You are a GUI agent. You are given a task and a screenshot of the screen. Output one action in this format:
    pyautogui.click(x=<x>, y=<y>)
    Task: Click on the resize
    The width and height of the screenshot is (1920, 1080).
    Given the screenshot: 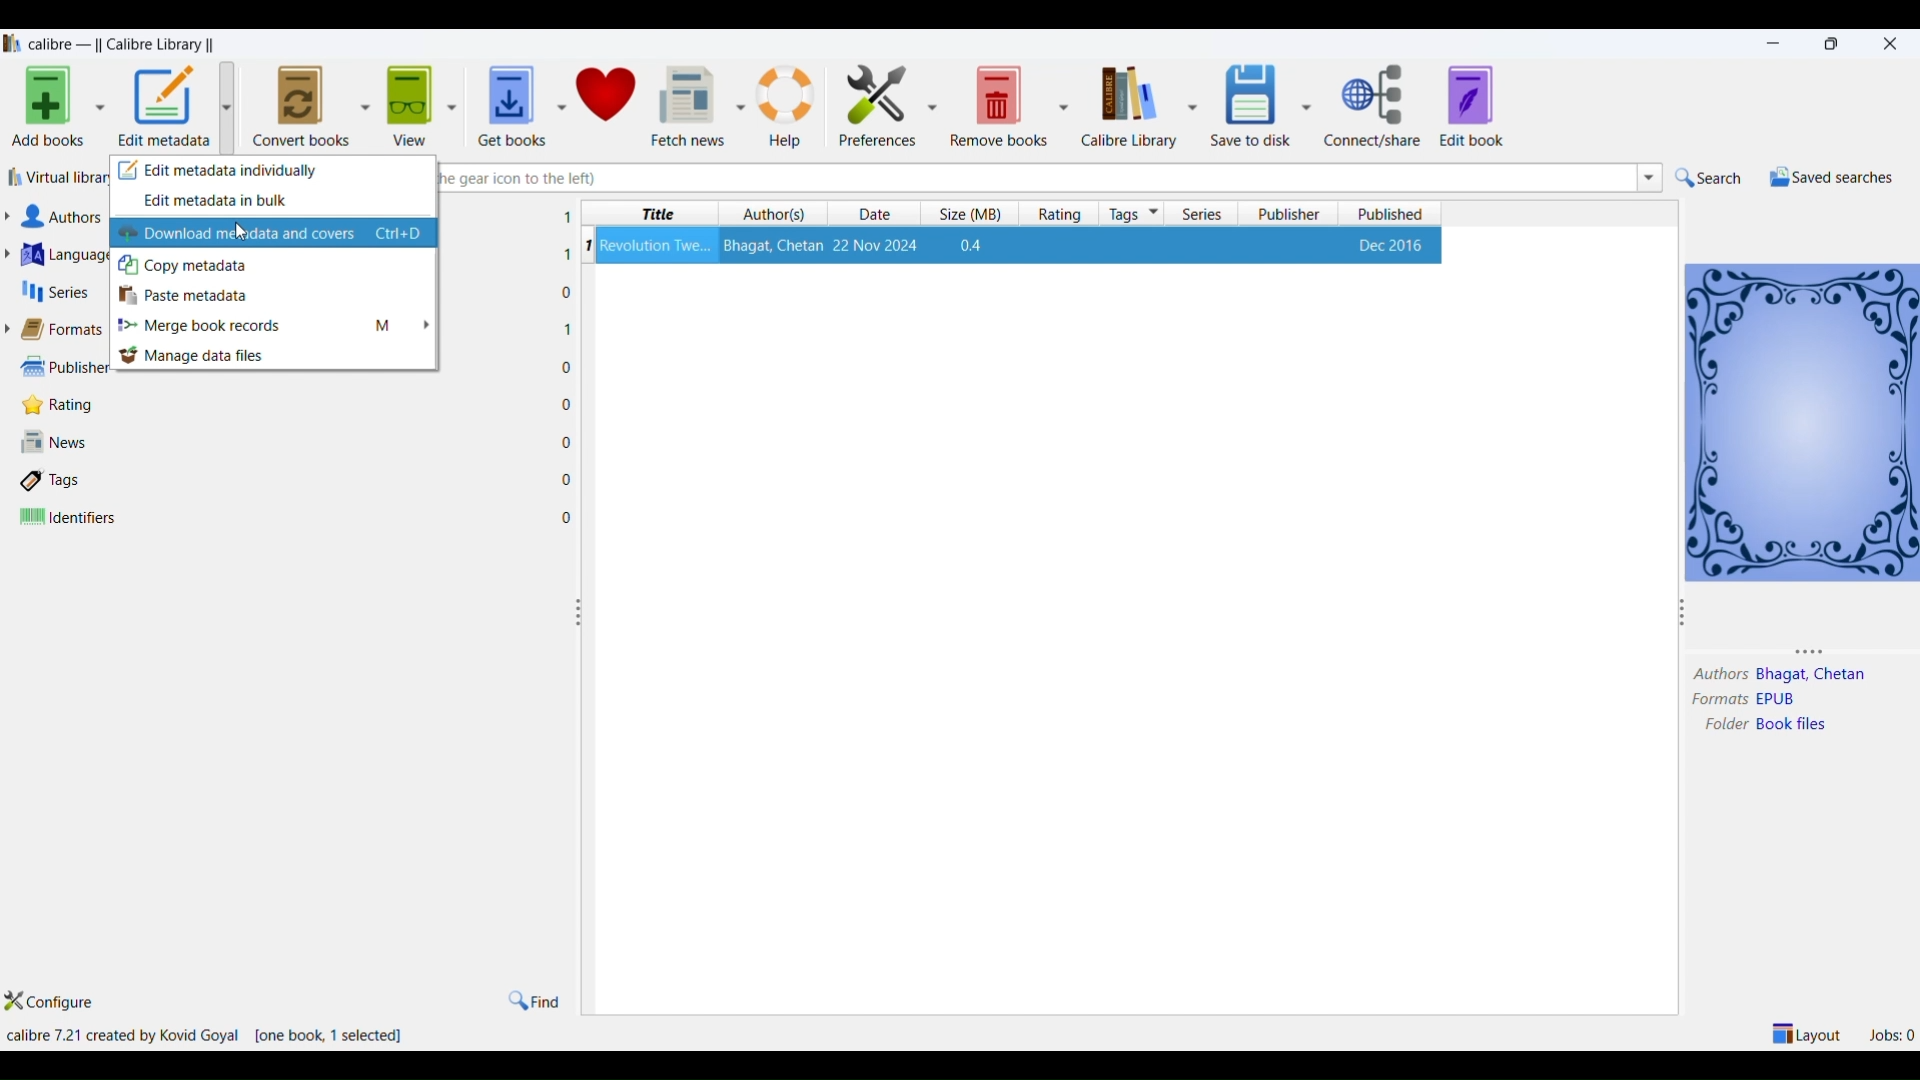 What is the action you would take?
    pyautogui.click(x=578, y=613)
    